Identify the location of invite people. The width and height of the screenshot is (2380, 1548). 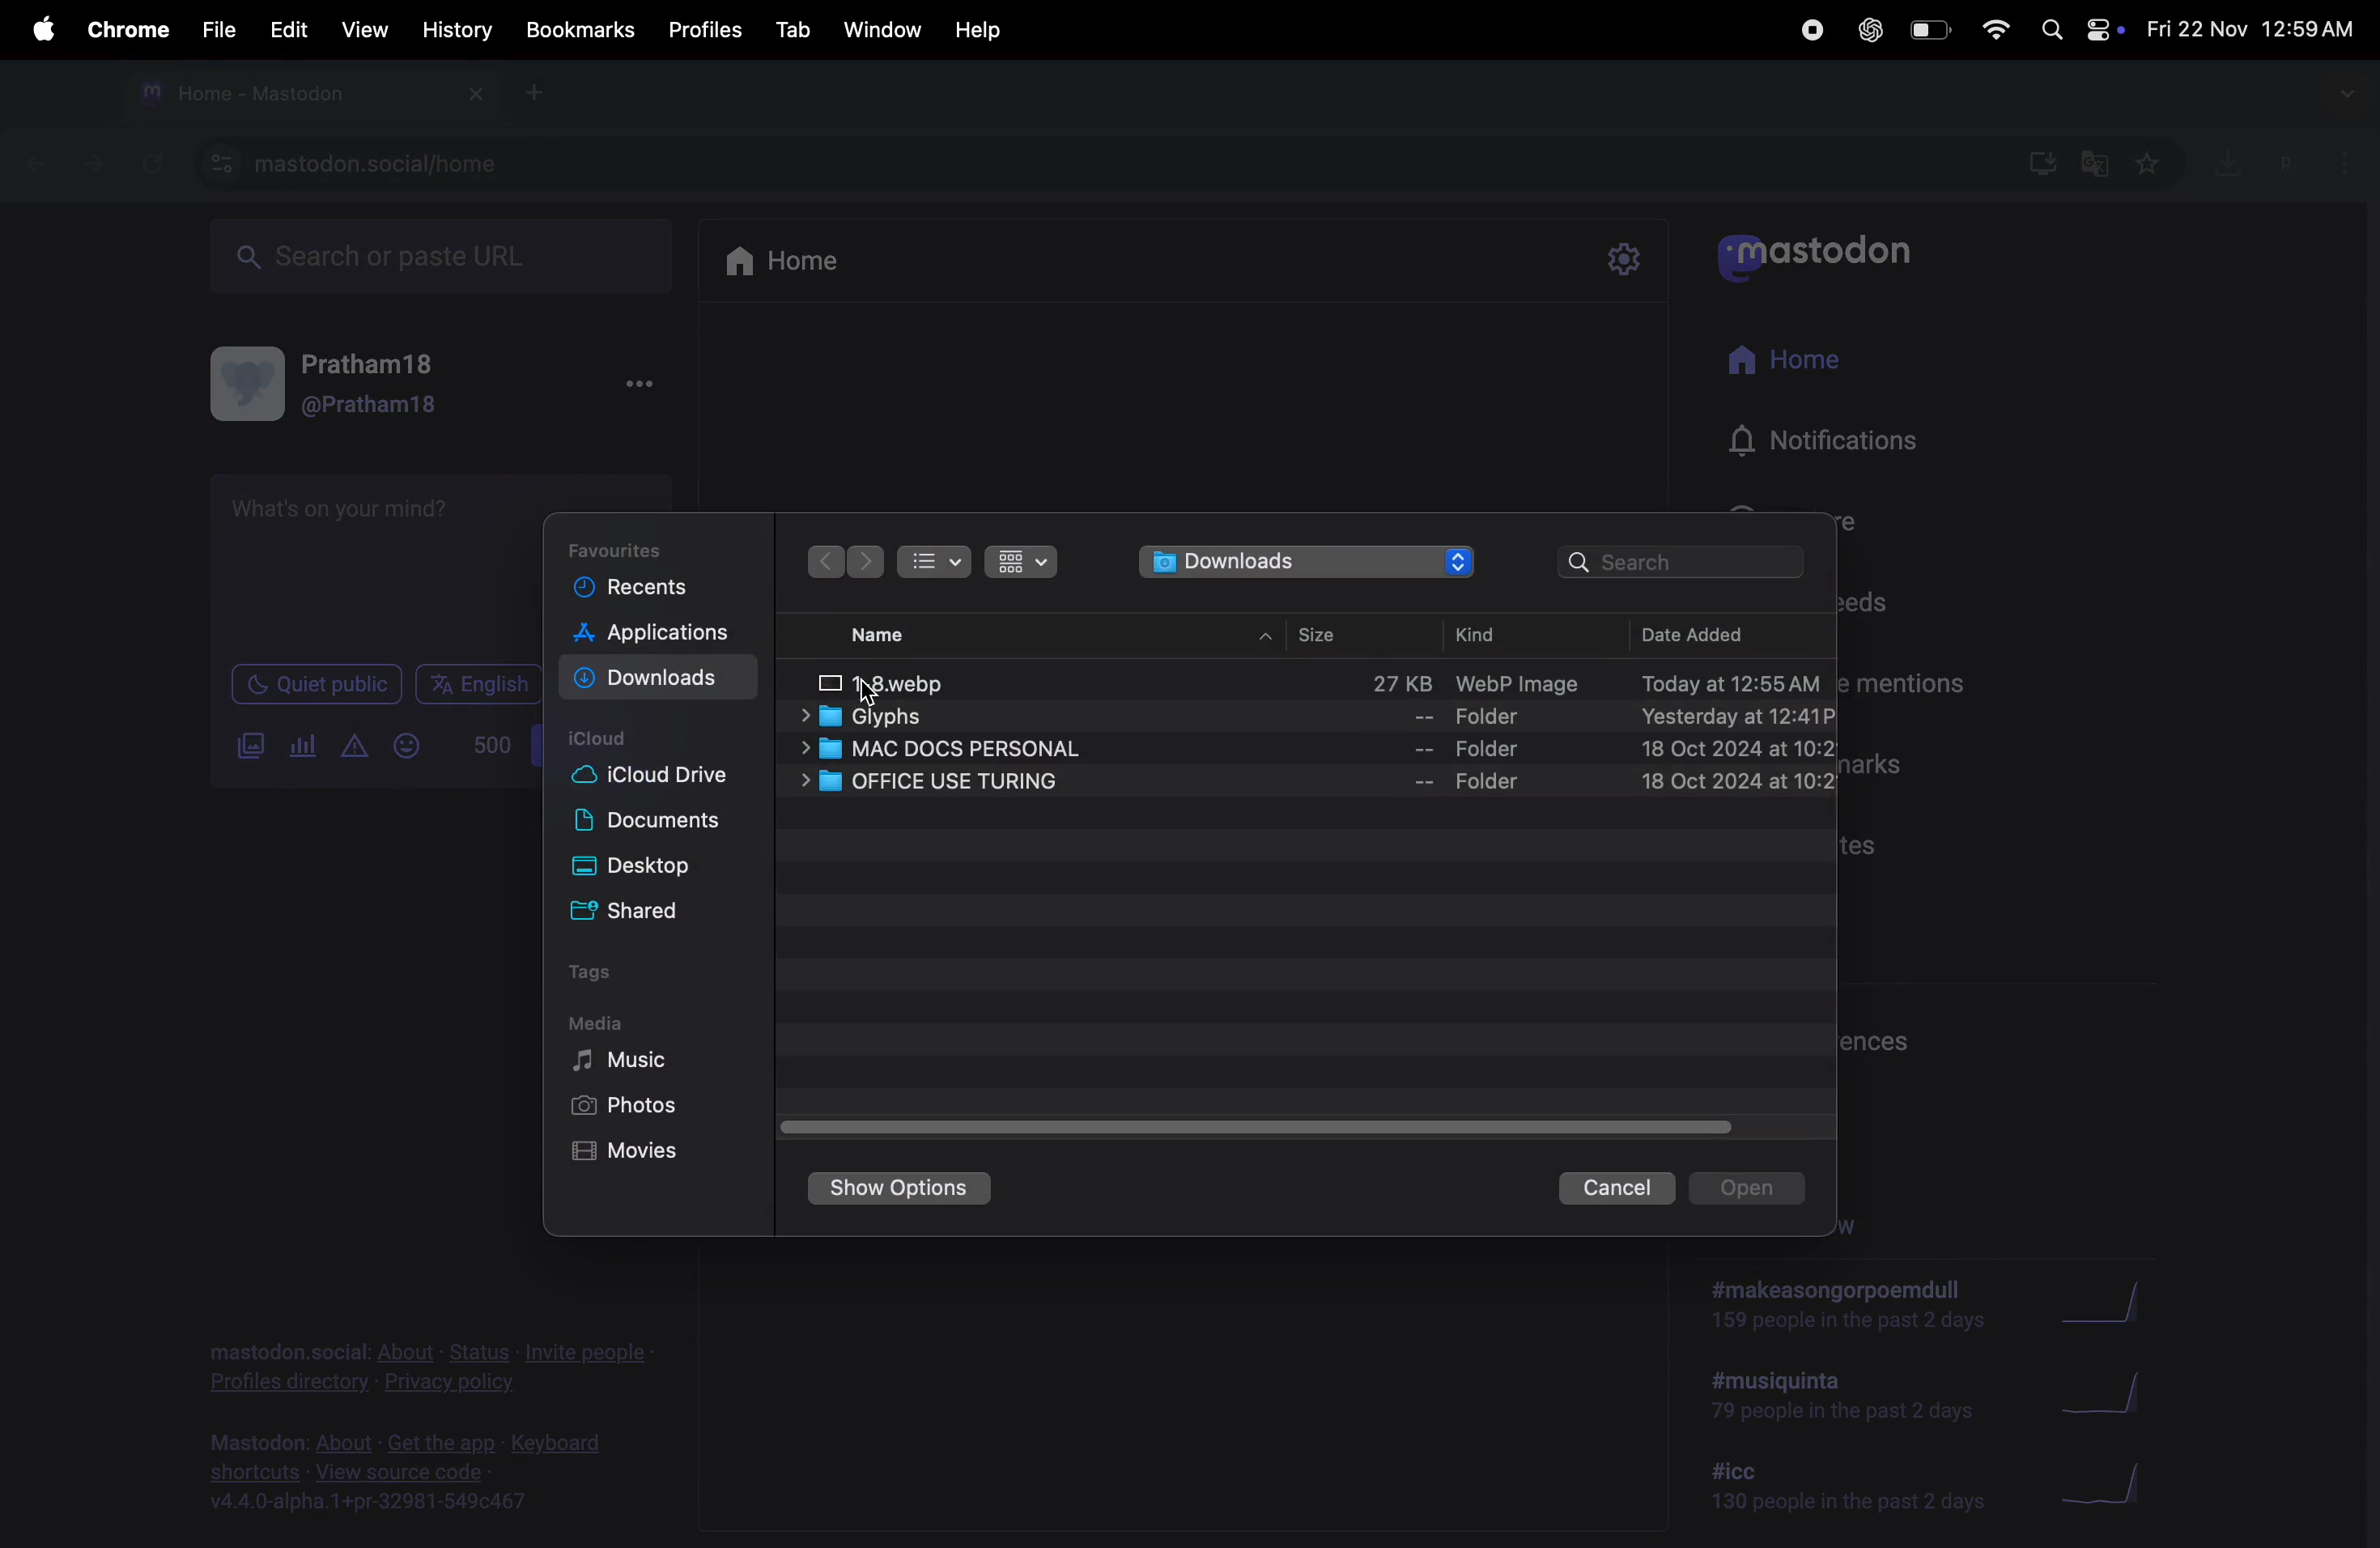
(585, 1354).